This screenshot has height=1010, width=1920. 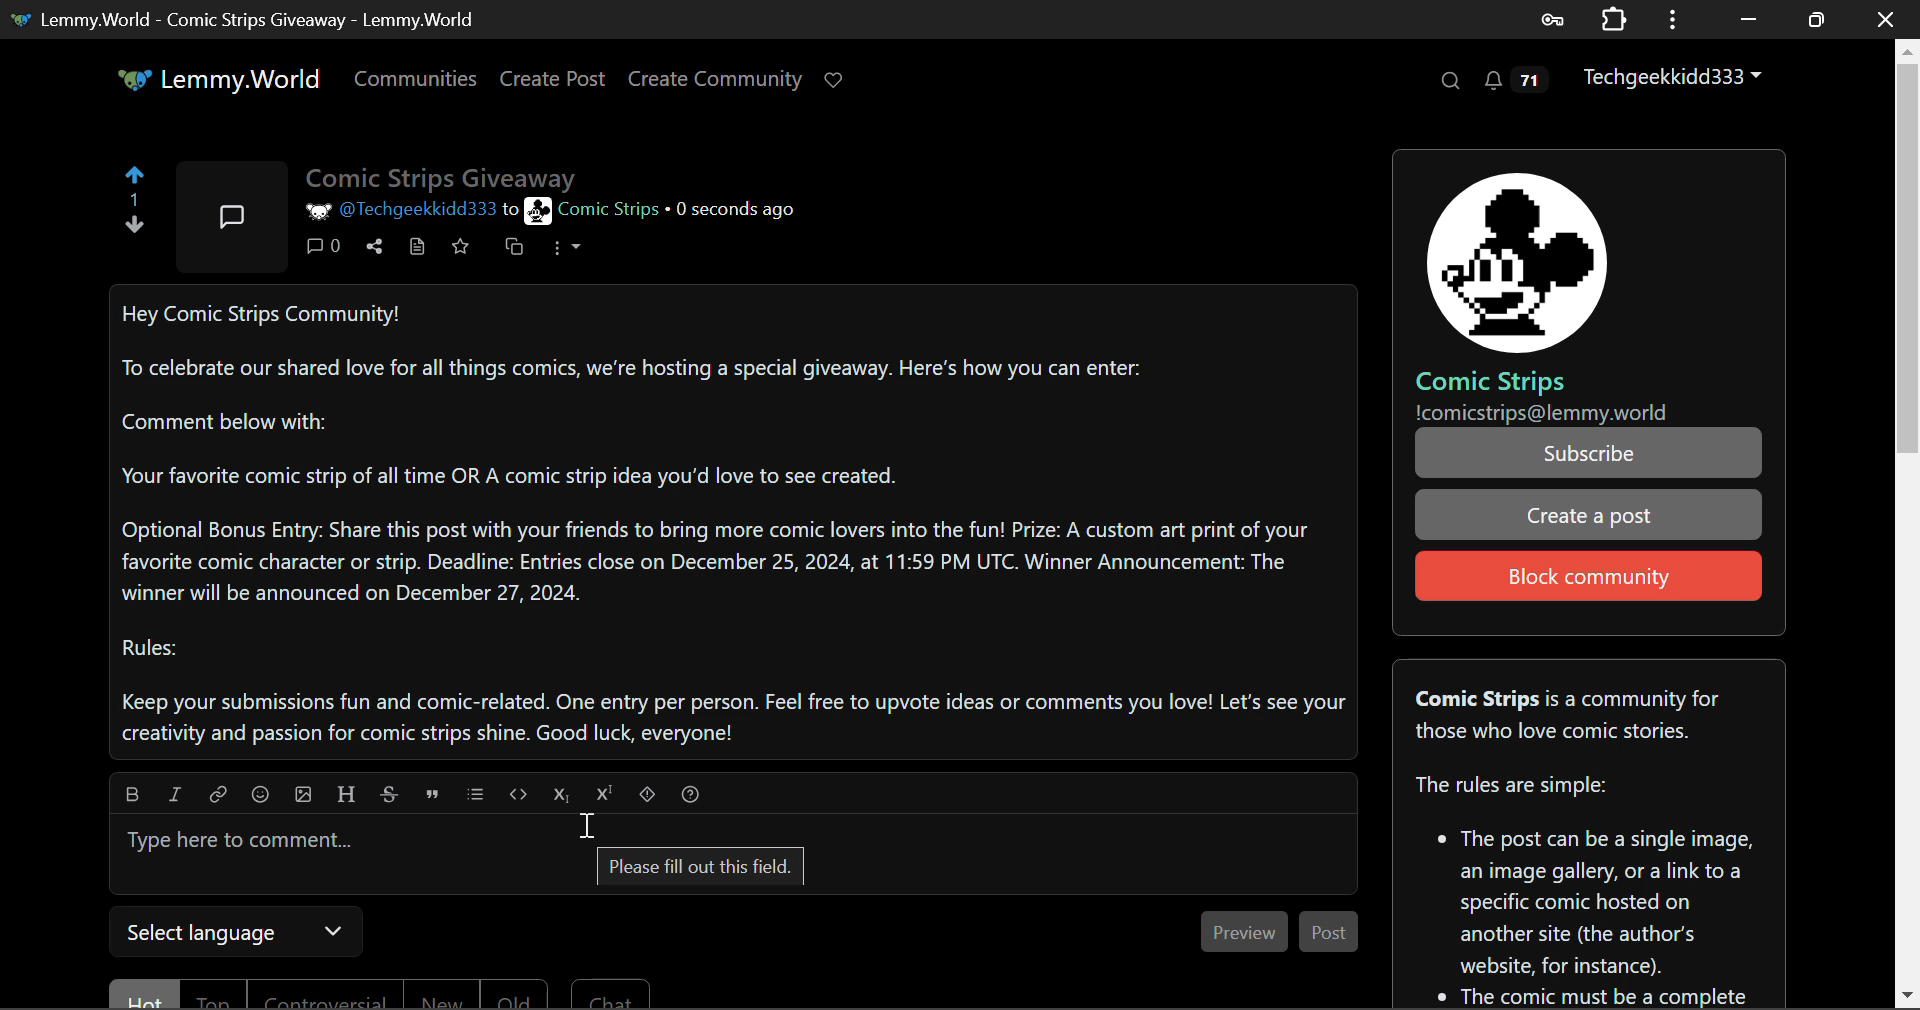 I want to click on Cross-post, so click(x=515, y=252).